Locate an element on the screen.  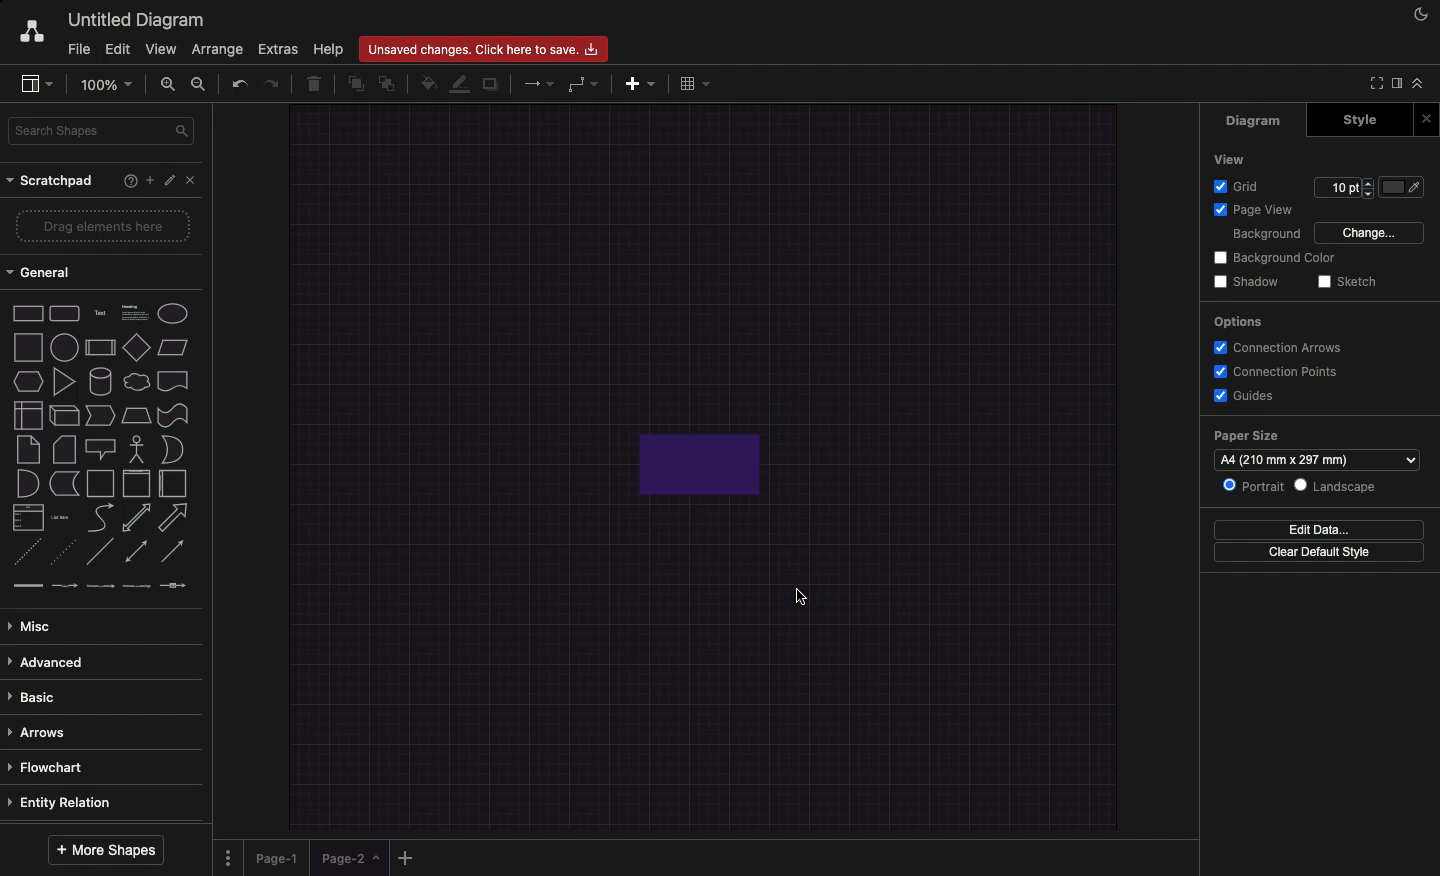
trapezoid is located at coordinates (135, 414).